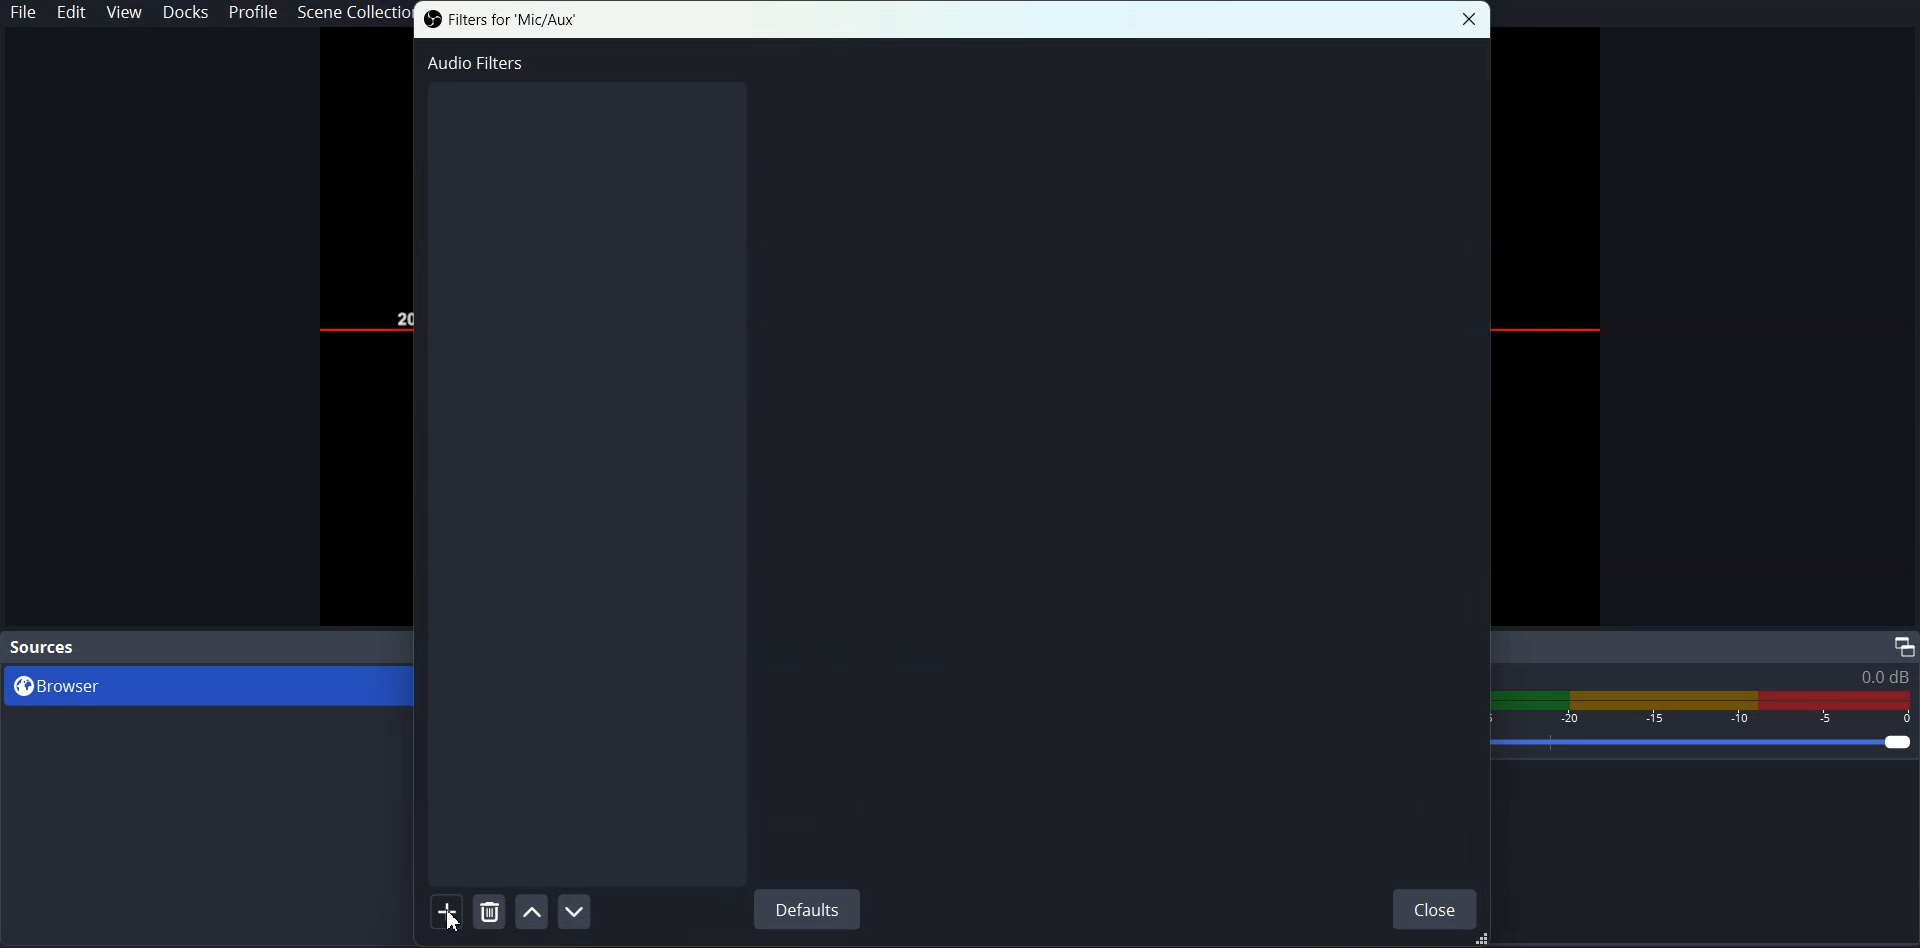 This screenshot has height=948, width=1920. What do you see at coordinates (23, 13) in the screenshot?
I see `File` at bounding box center [23, 13].